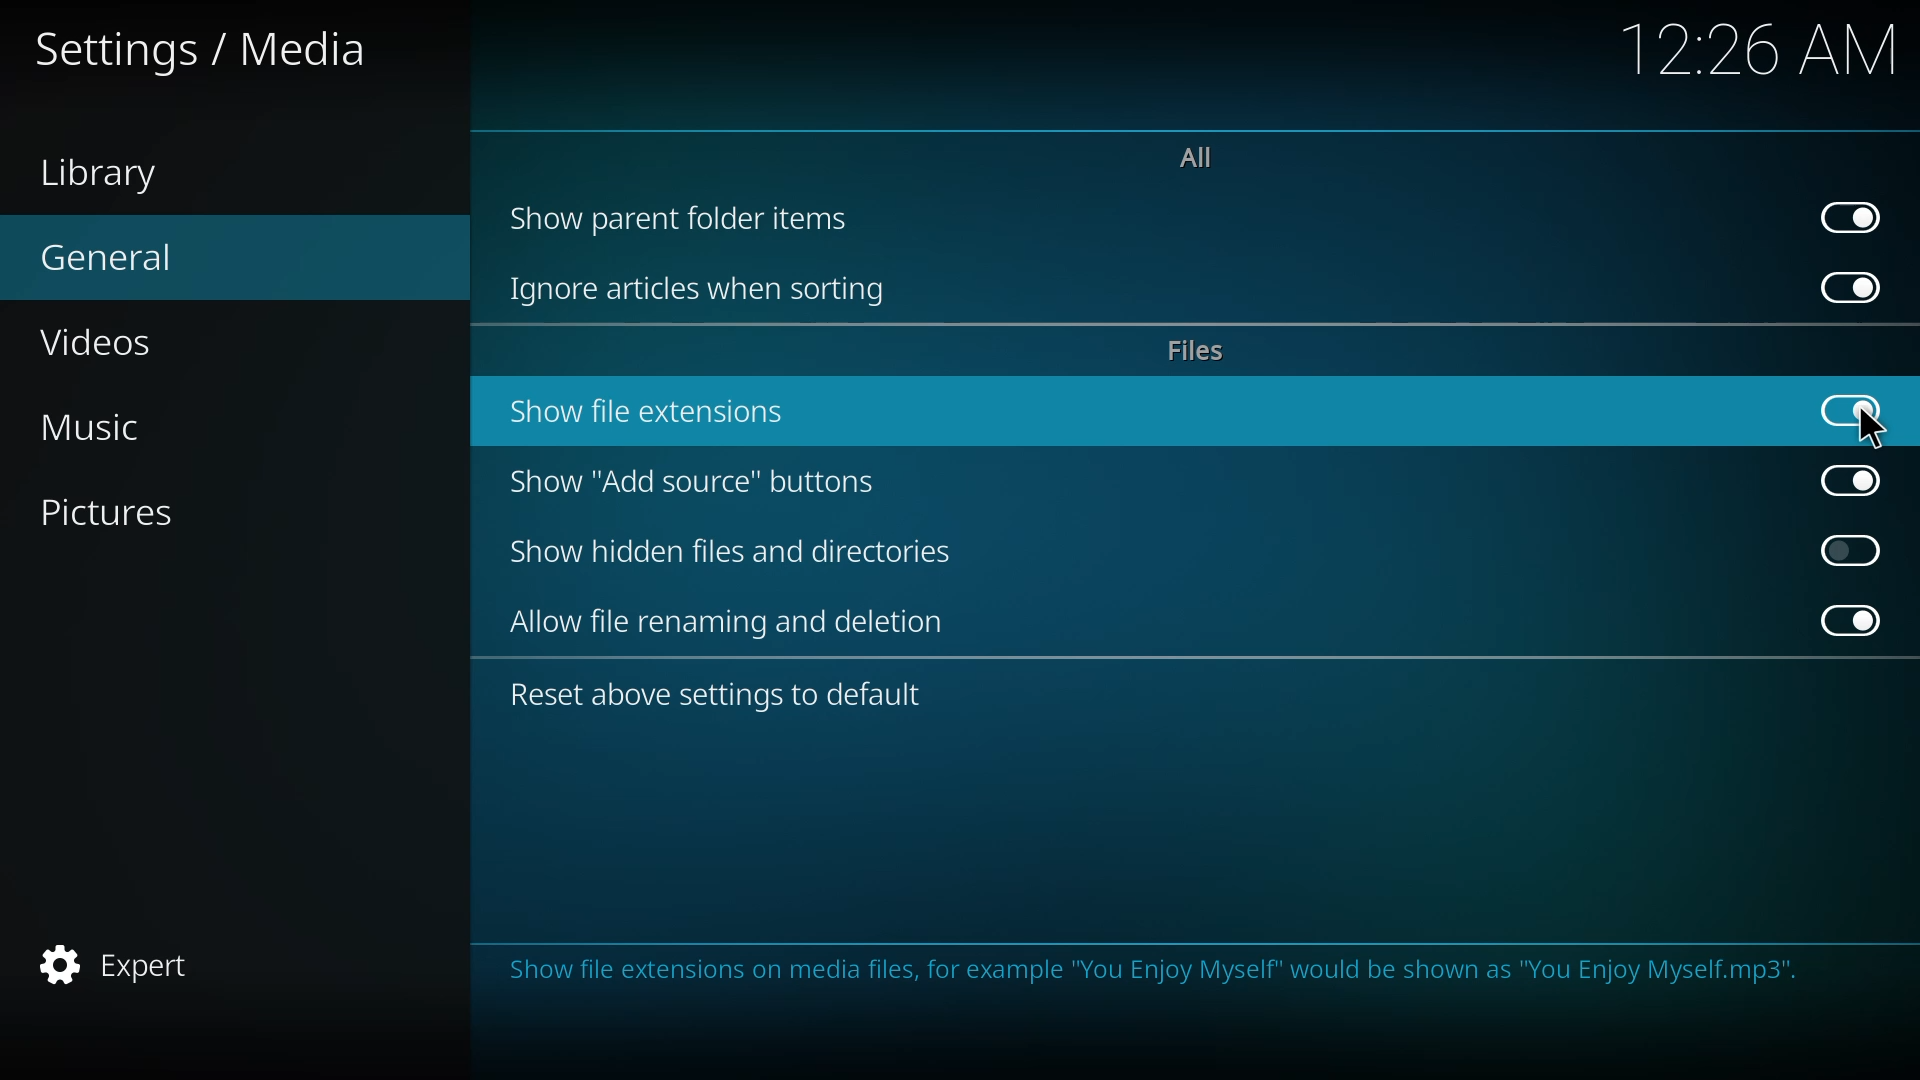 The height and width of the screenshot is (1080, 1920). I want to click on click to enable, so click(1851, 547).